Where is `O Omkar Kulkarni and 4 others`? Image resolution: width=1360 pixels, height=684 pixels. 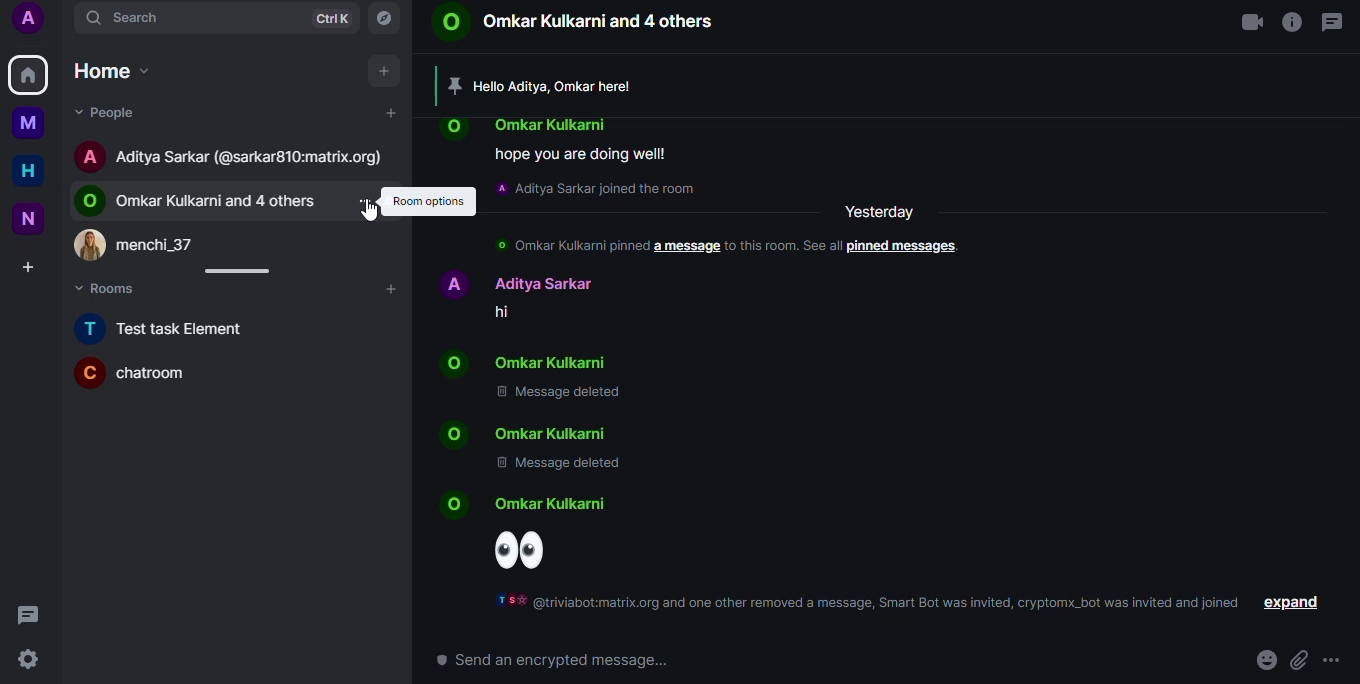 O Omkar Kulkarni and 4 others is located at coordinates (576, 24).